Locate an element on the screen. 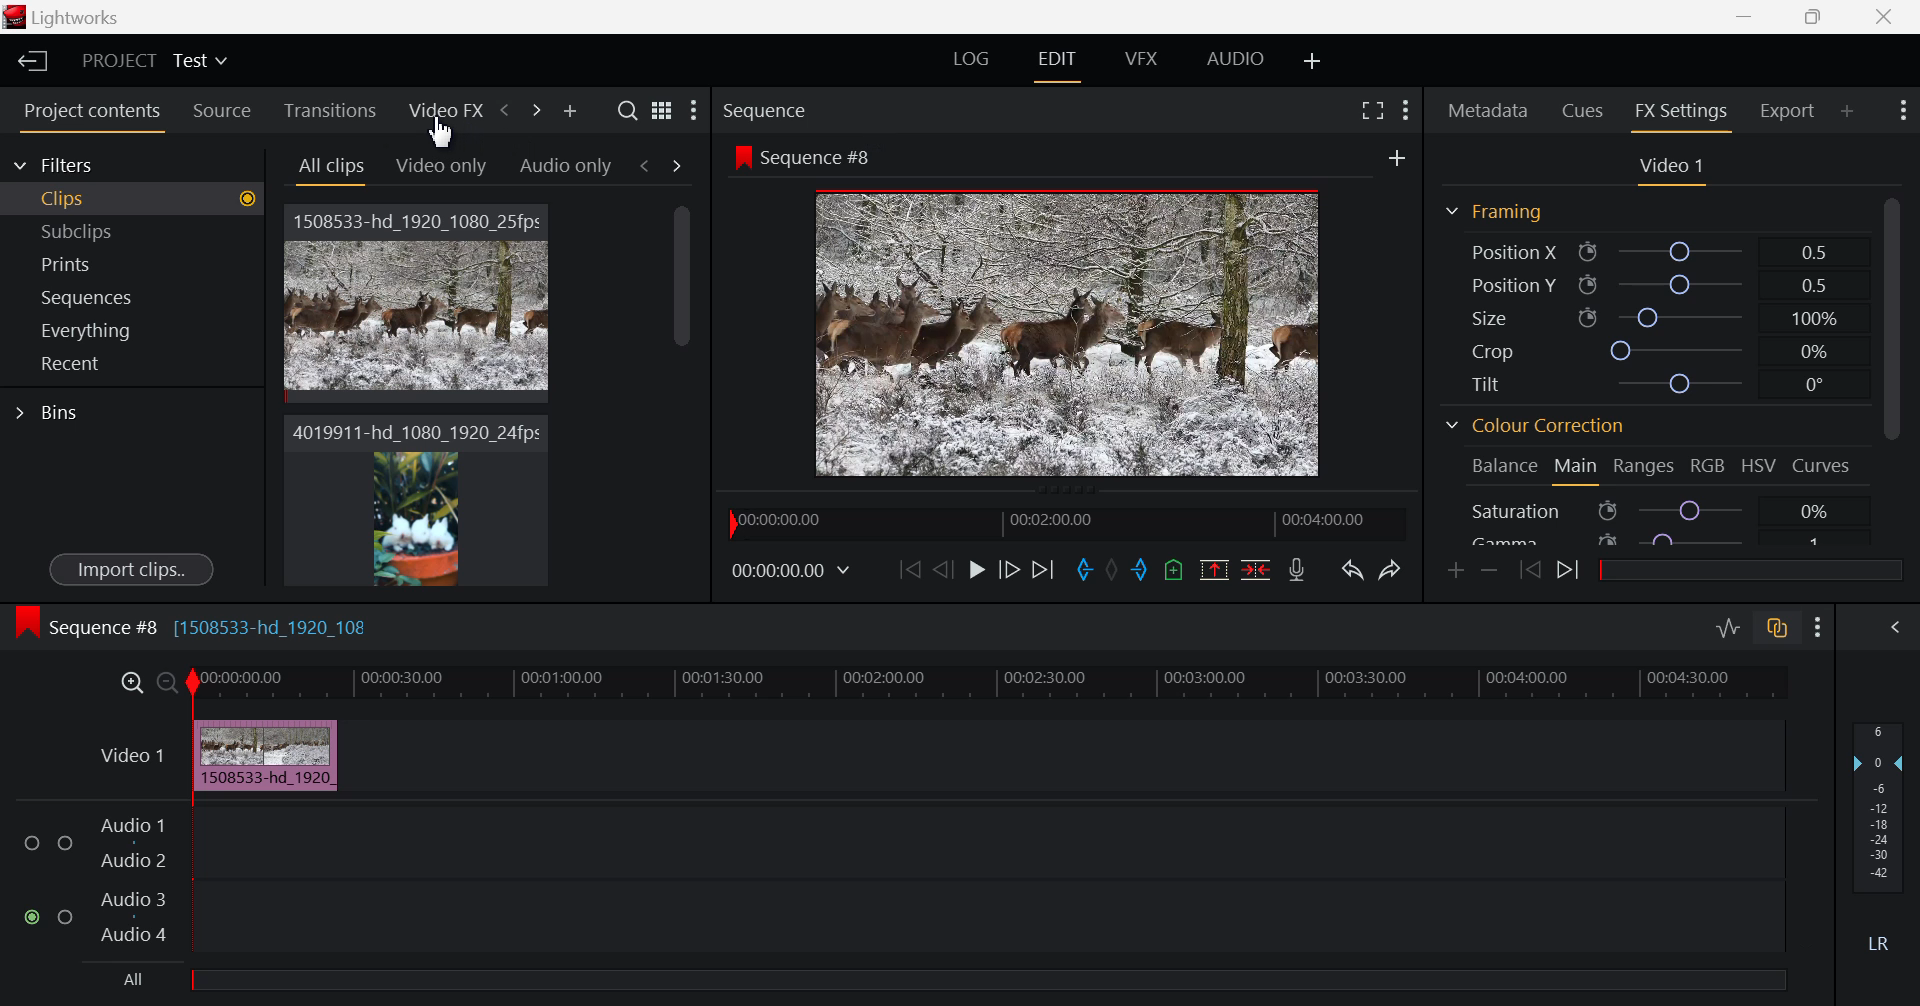 The image size is (1920, 1006). Show Audio Mix is located at coordinates (1895, 626).